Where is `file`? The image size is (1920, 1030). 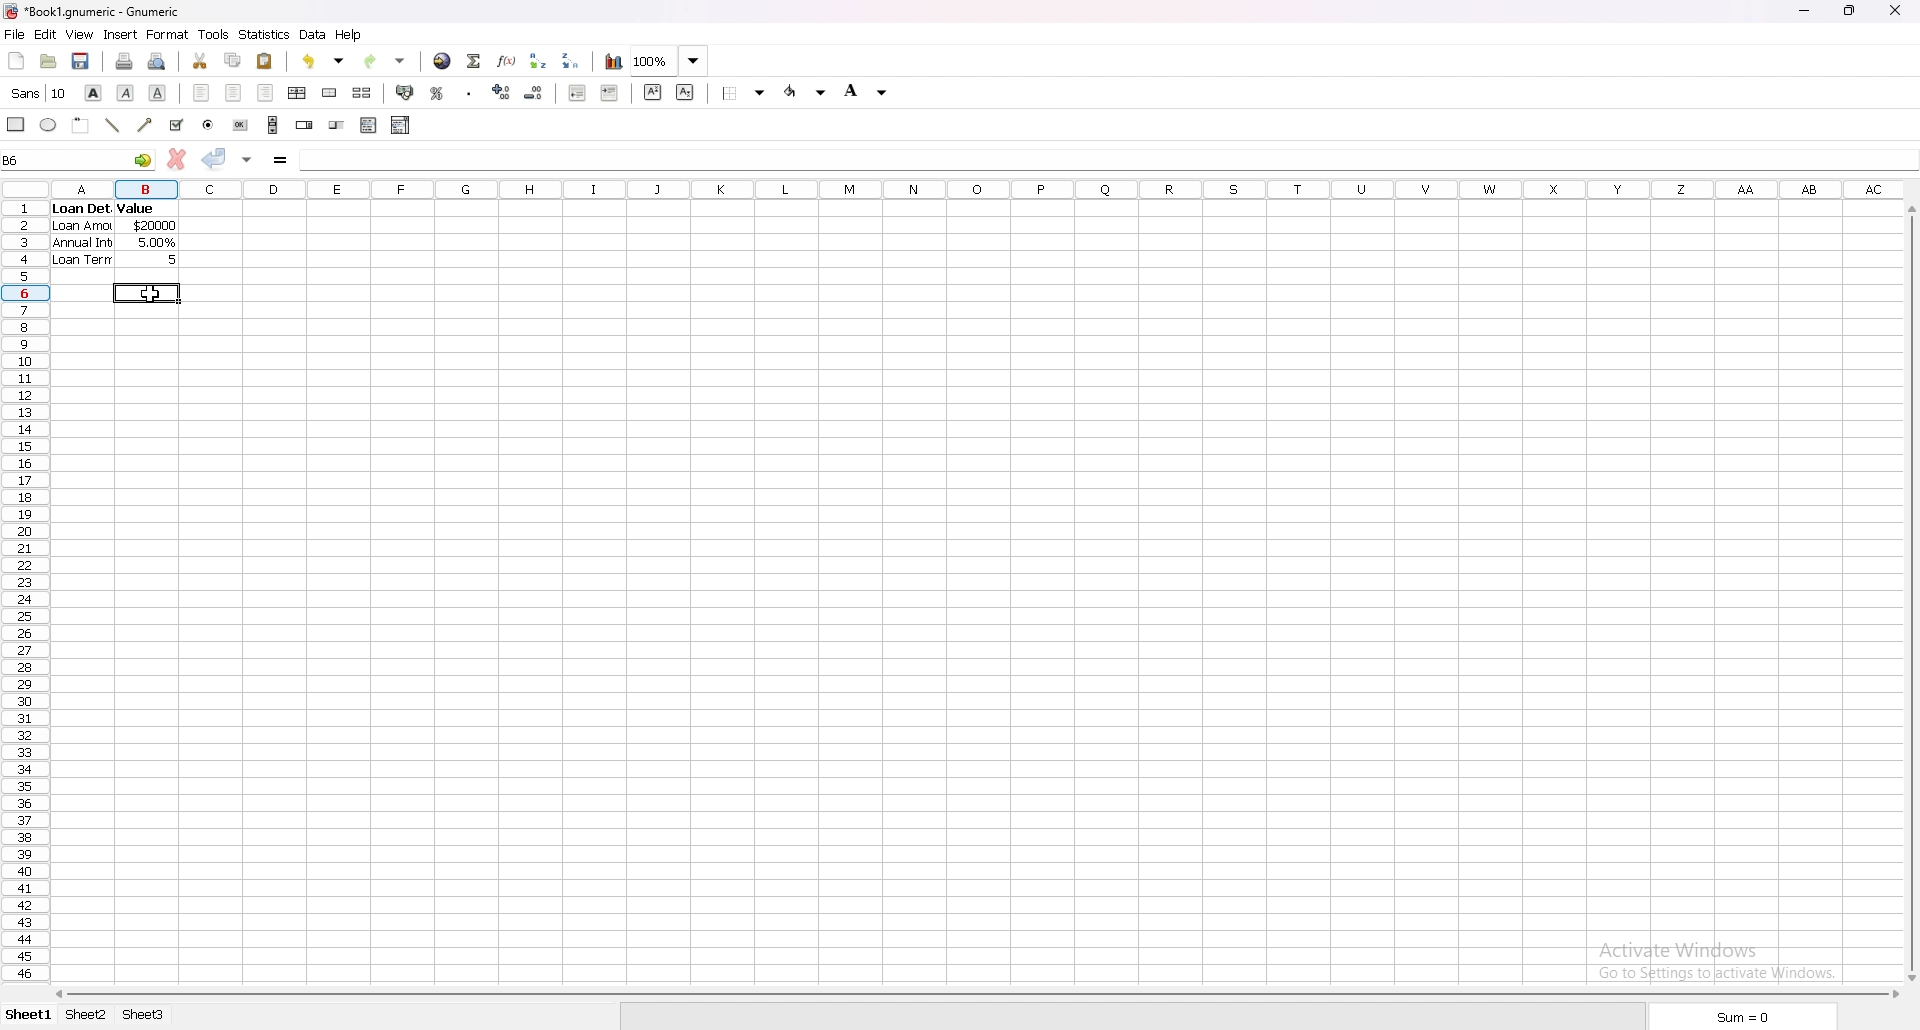 file is located at coordinates (14, 34).